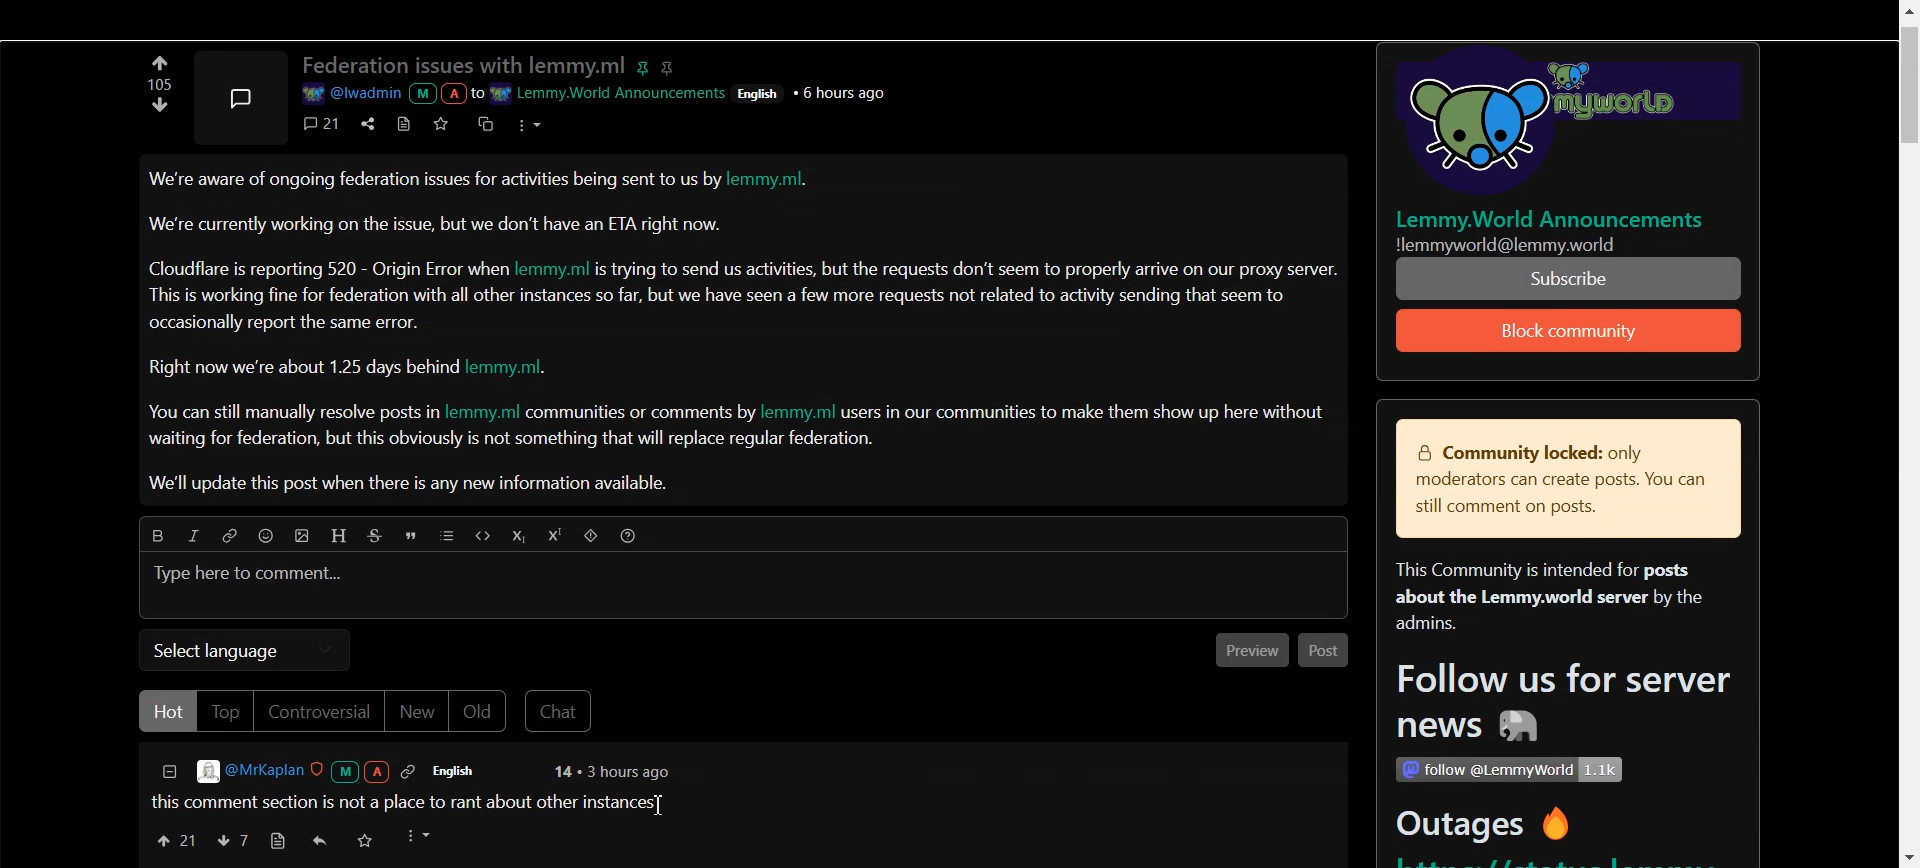  Describe the element at coordinates (321, 841) in the screenshot. I see `Reply` at that location.